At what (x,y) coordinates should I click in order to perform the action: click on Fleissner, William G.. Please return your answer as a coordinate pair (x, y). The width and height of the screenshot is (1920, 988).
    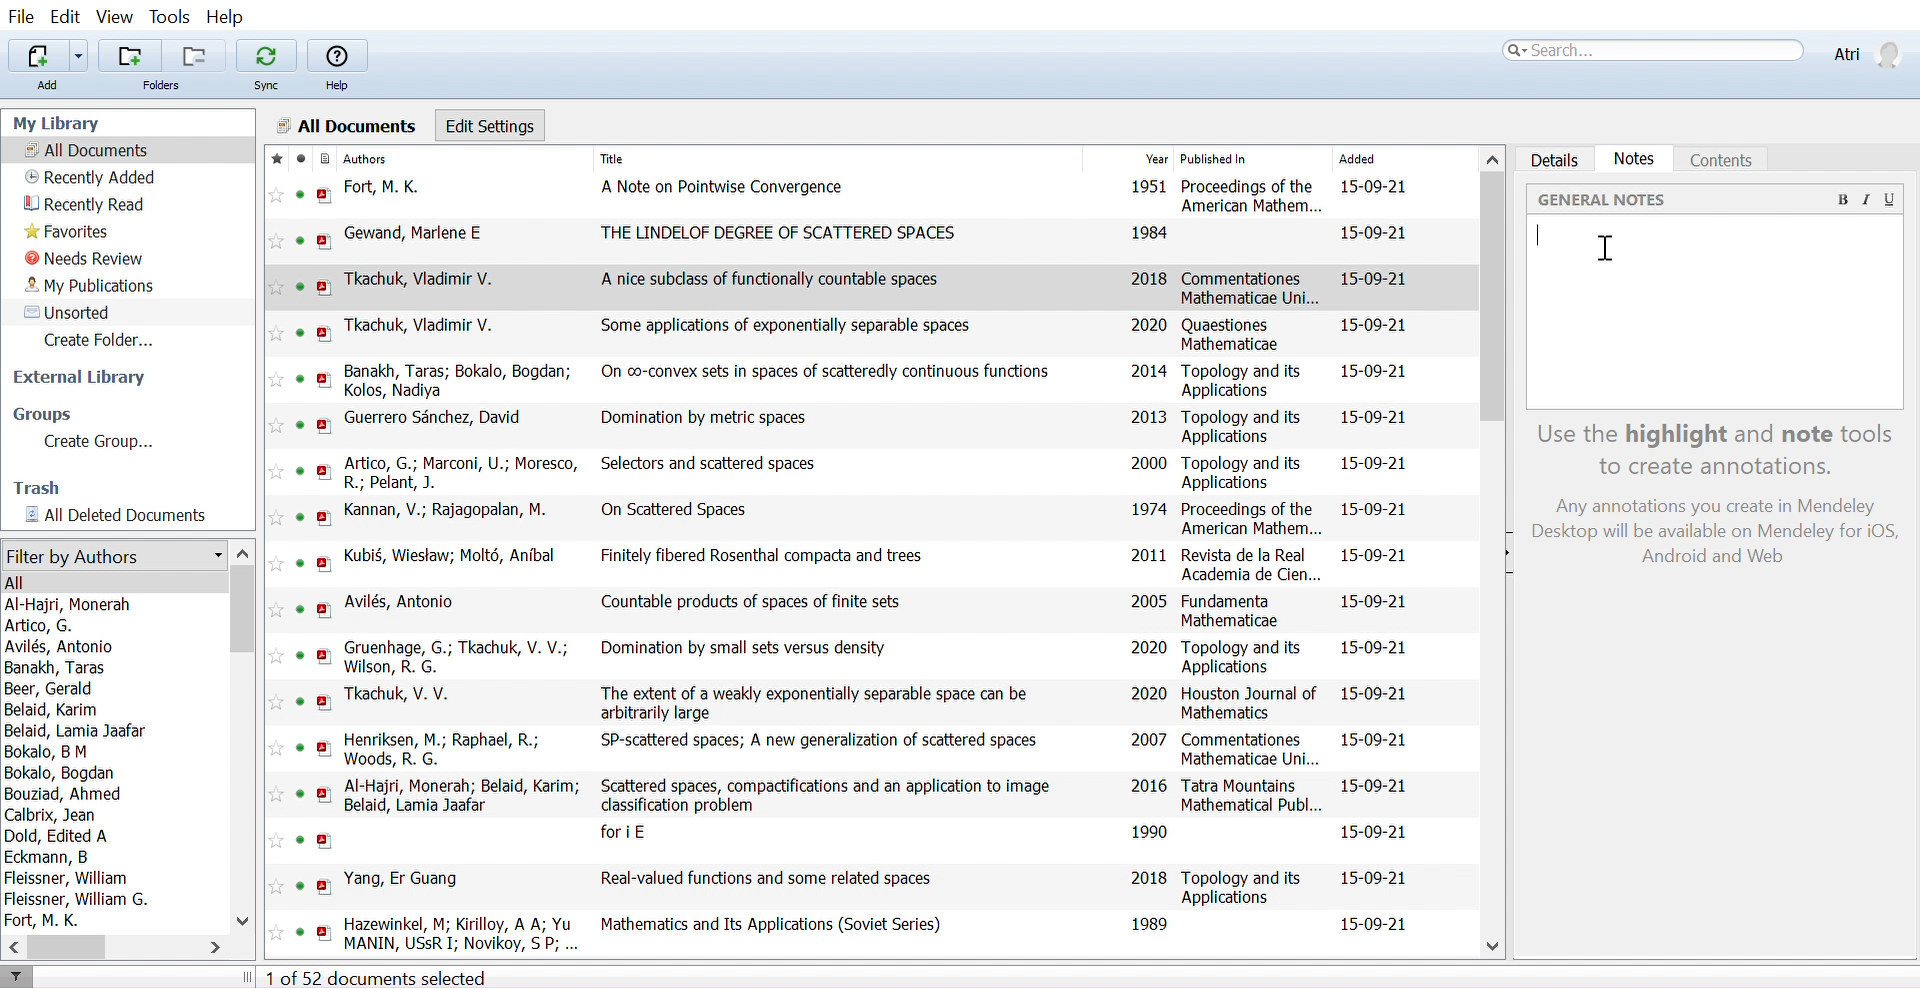
    Looking at the image, I should click on (80, 899).